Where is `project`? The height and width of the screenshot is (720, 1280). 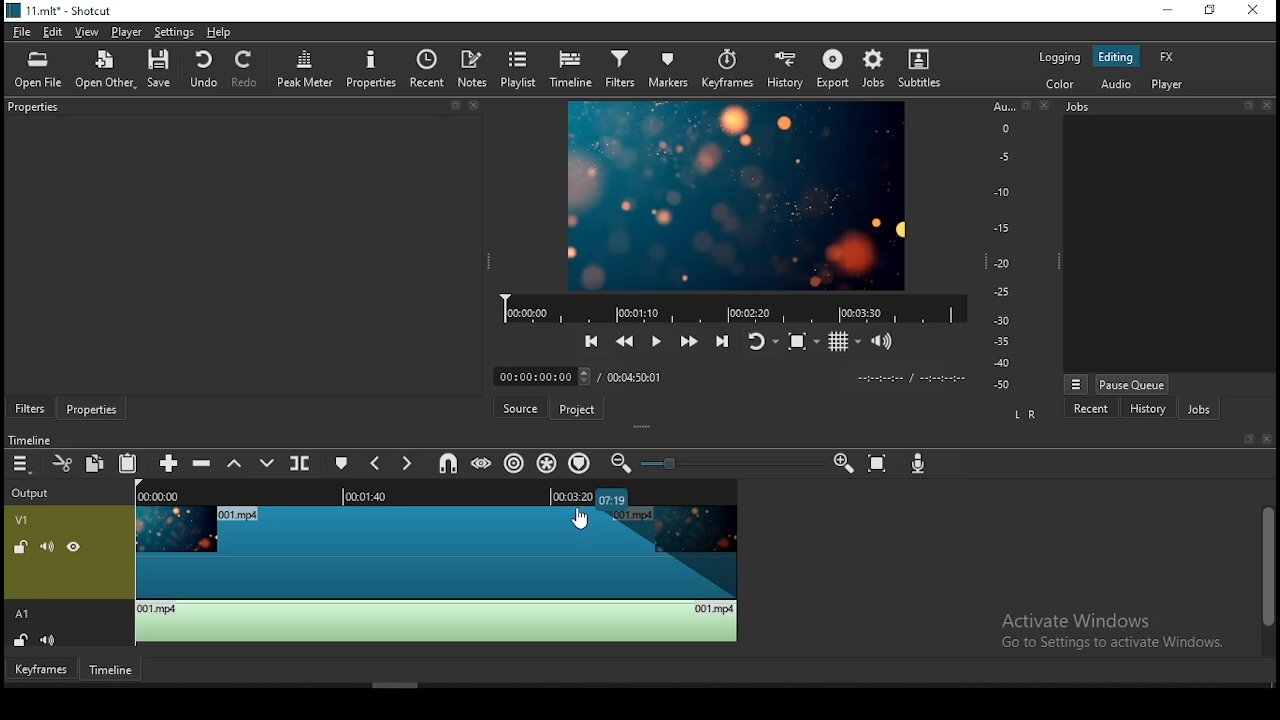 project is located at coordinates (576, 410).